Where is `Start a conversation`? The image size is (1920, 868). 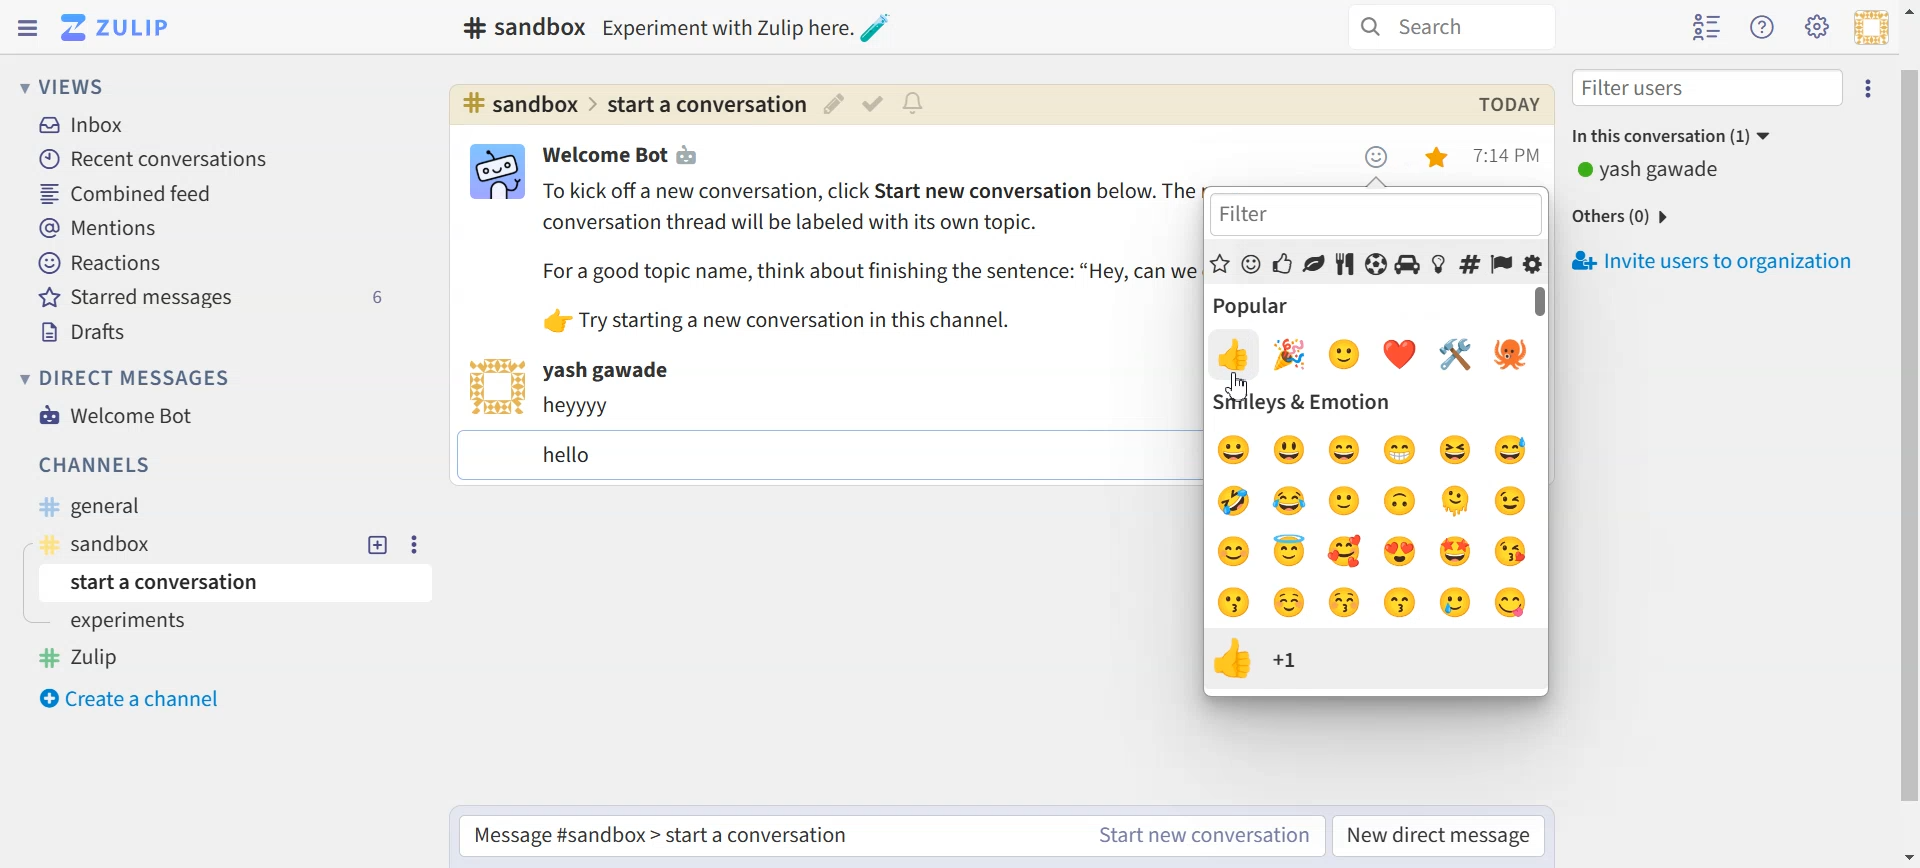
Start a conversation is located at coordinates (240, 582).